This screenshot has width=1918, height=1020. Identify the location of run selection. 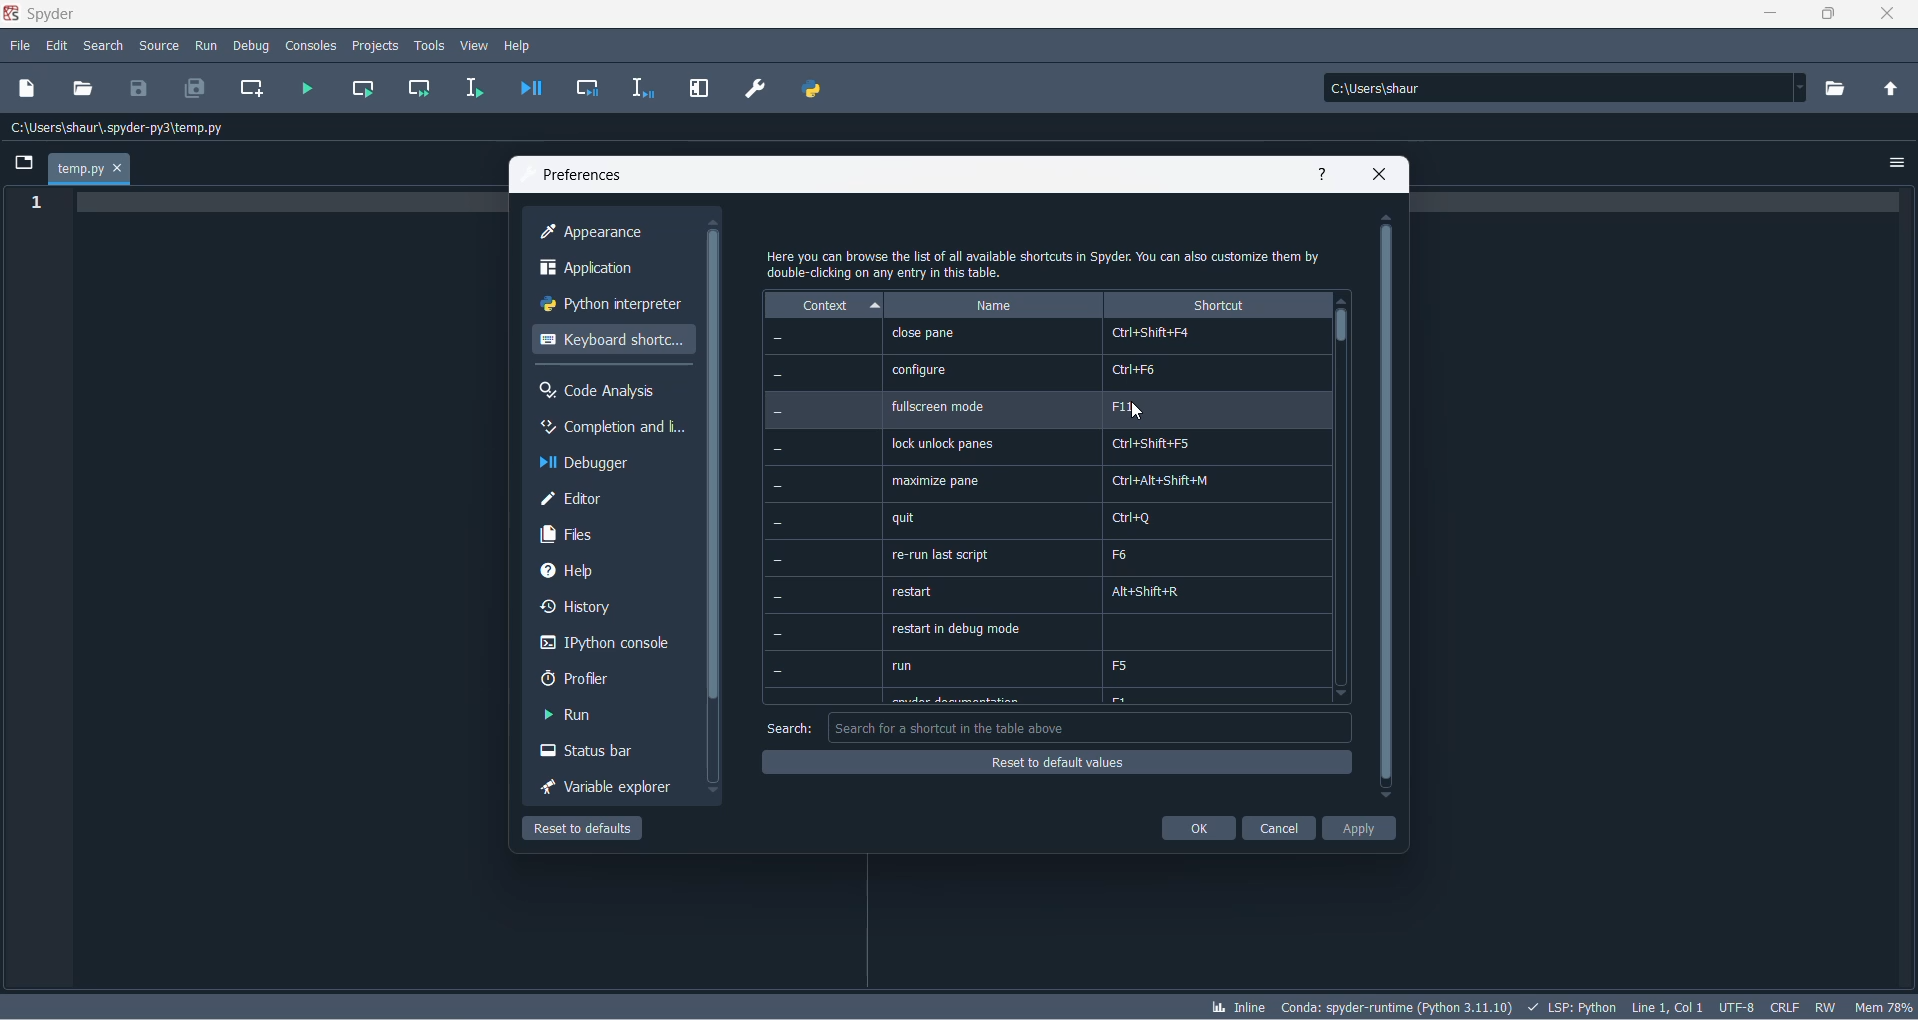
(471, 89).